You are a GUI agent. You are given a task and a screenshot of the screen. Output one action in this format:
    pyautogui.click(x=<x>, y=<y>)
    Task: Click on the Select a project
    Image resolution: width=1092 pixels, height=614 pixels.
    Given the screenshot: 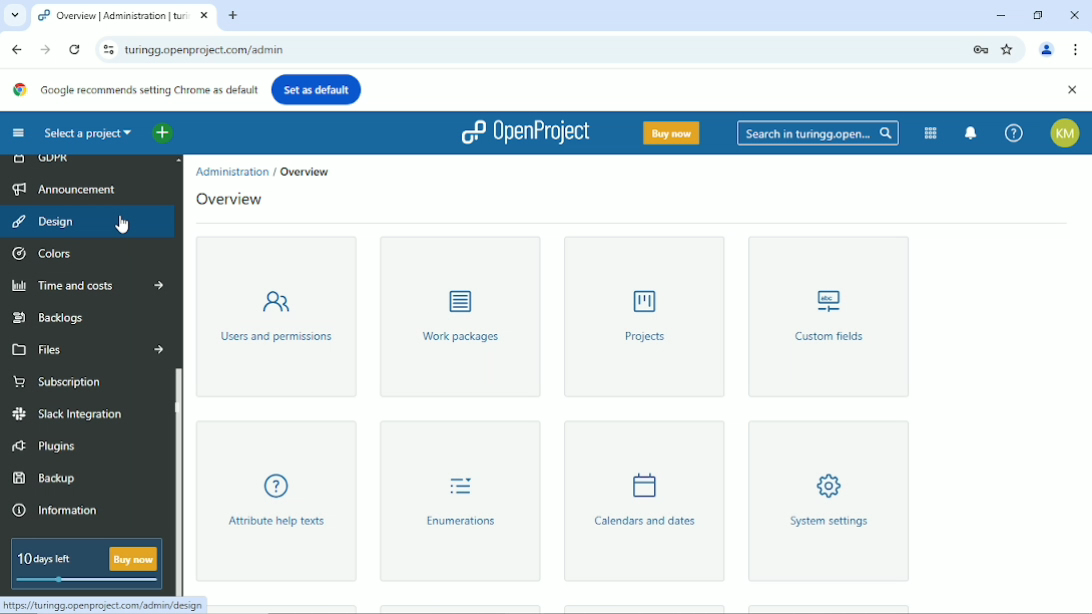 What is the action you would take?
    pyautogui.click(x=88, y=133)
    